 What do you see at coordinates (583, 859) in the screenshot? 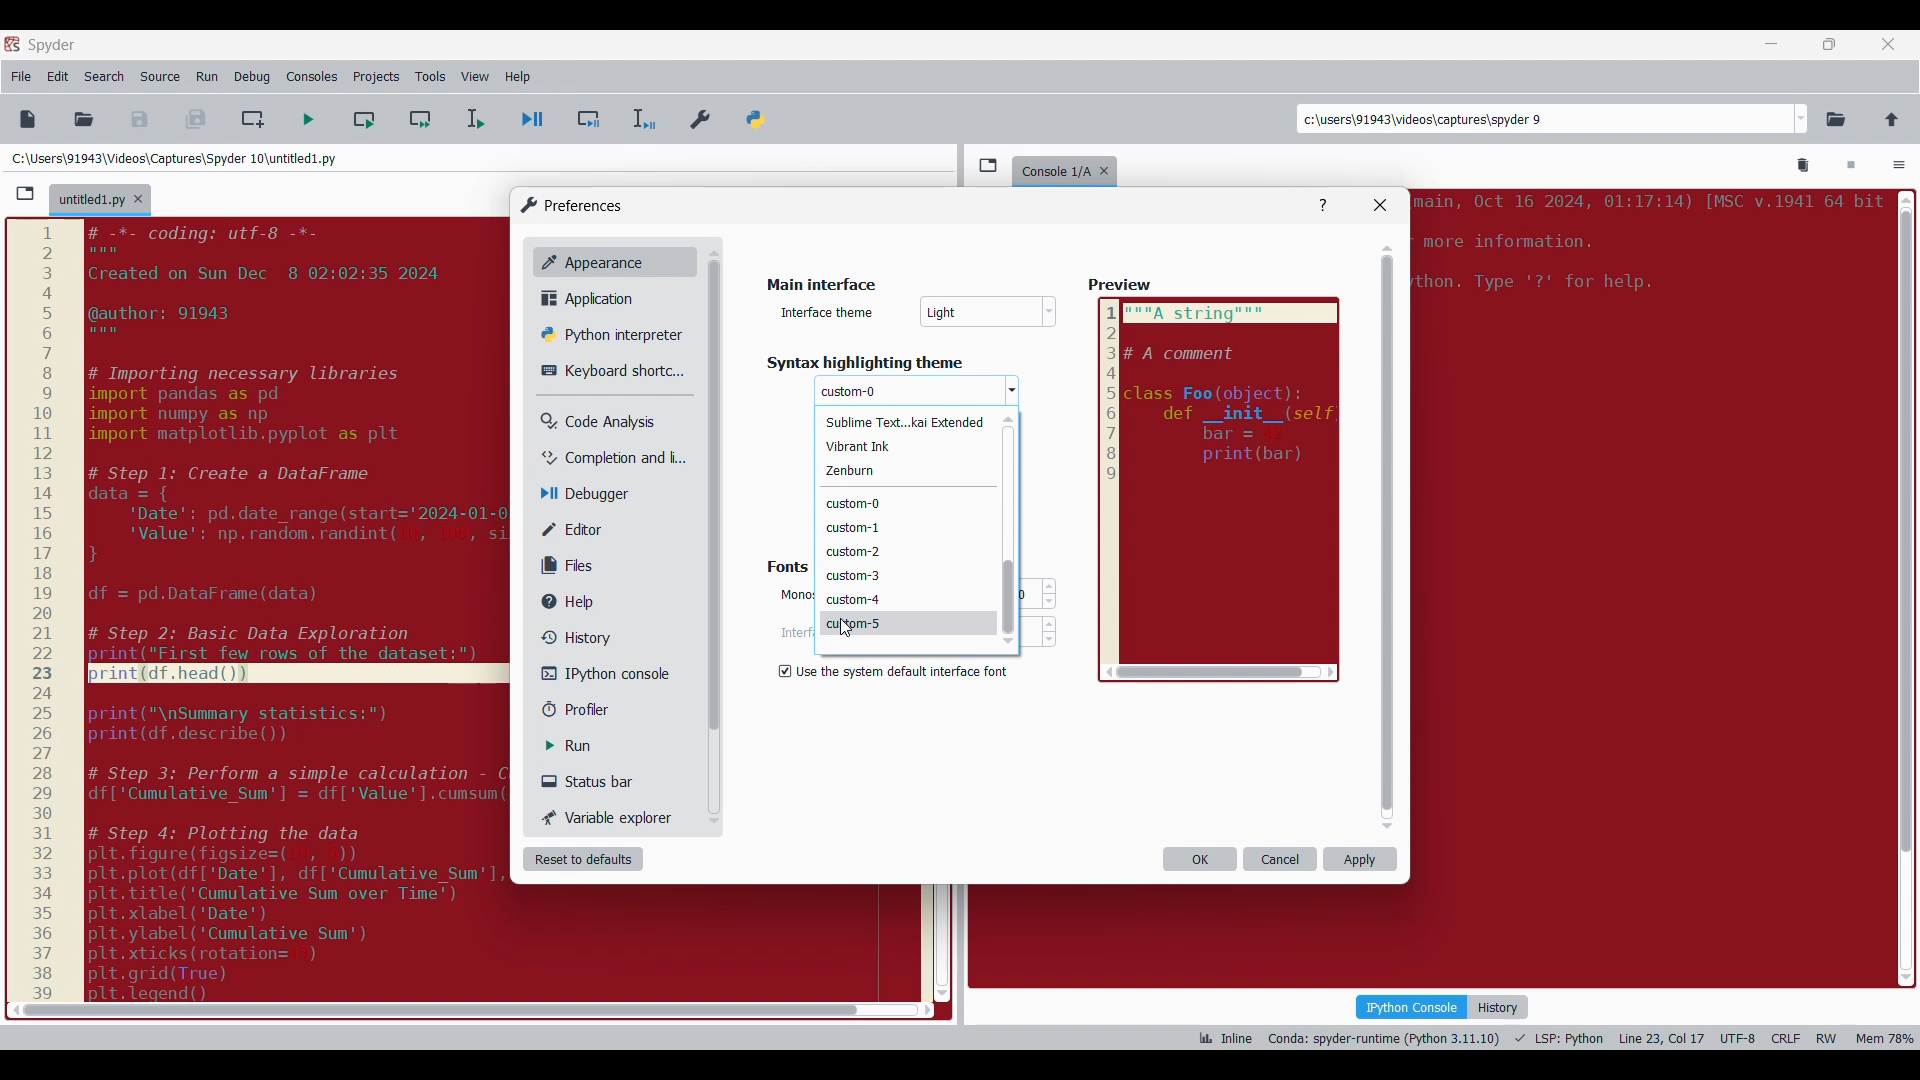
I see `Reset to defaults` at bounding box center [583, 859].